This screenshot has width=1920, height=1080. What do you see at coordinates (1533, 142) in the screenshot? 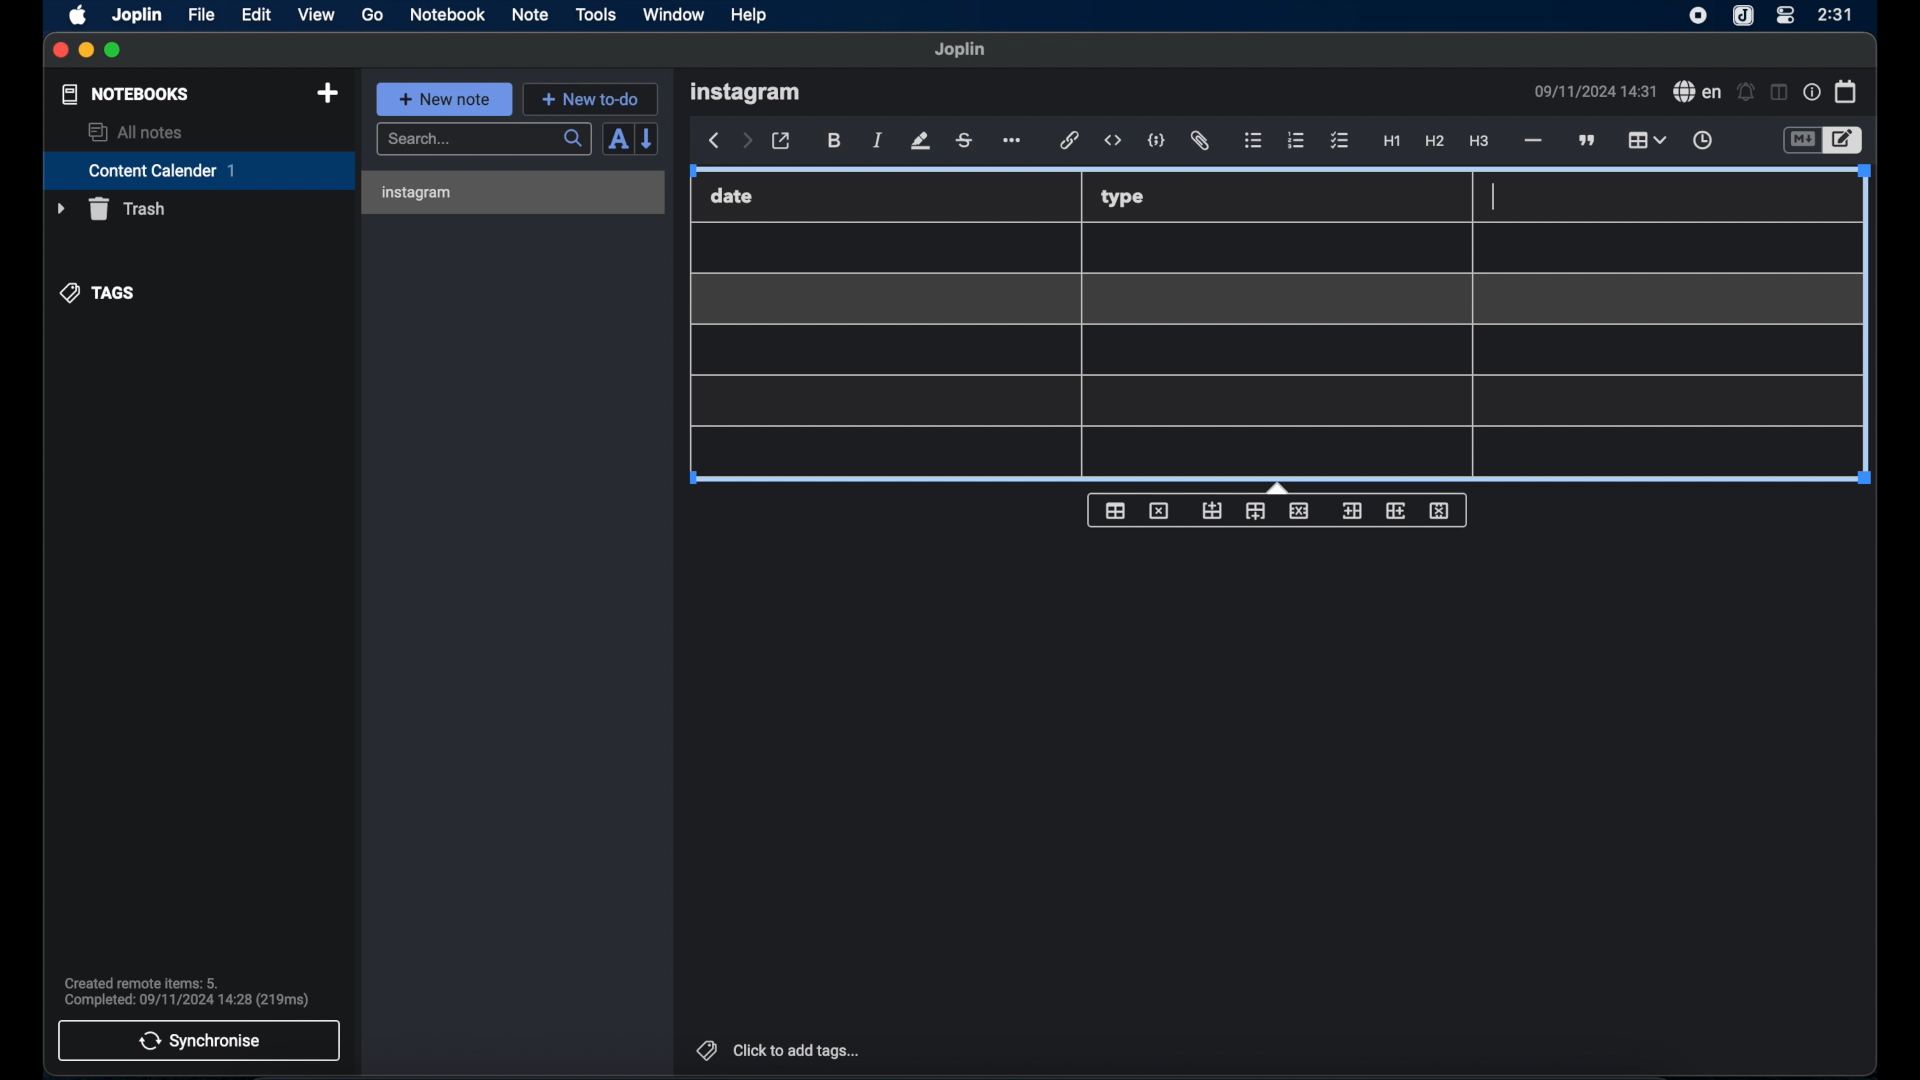
I see `horizontal line` at bounding box center [1533, 142].